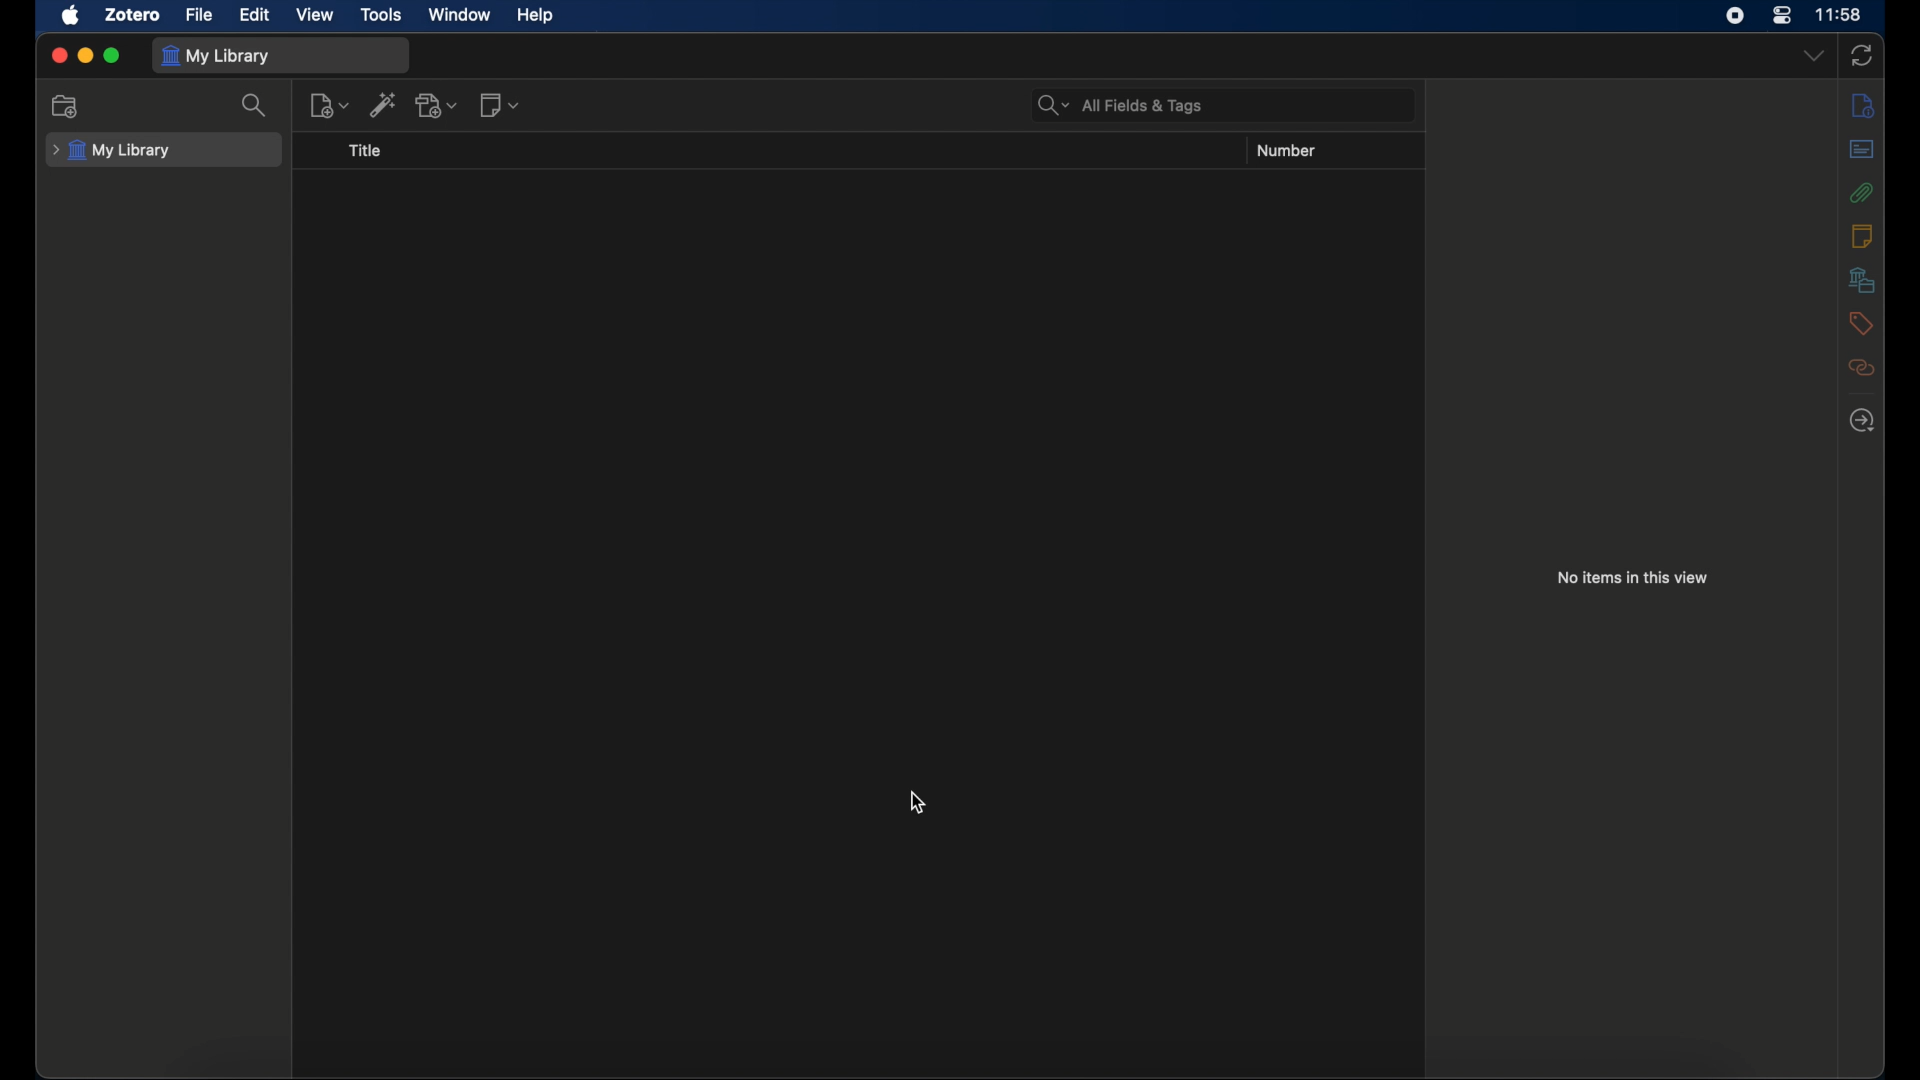 This screenshot has height=1080, width=1920. Describe the element at coordinates (1861, 322) in the screenshot. I see `tags` at that location.